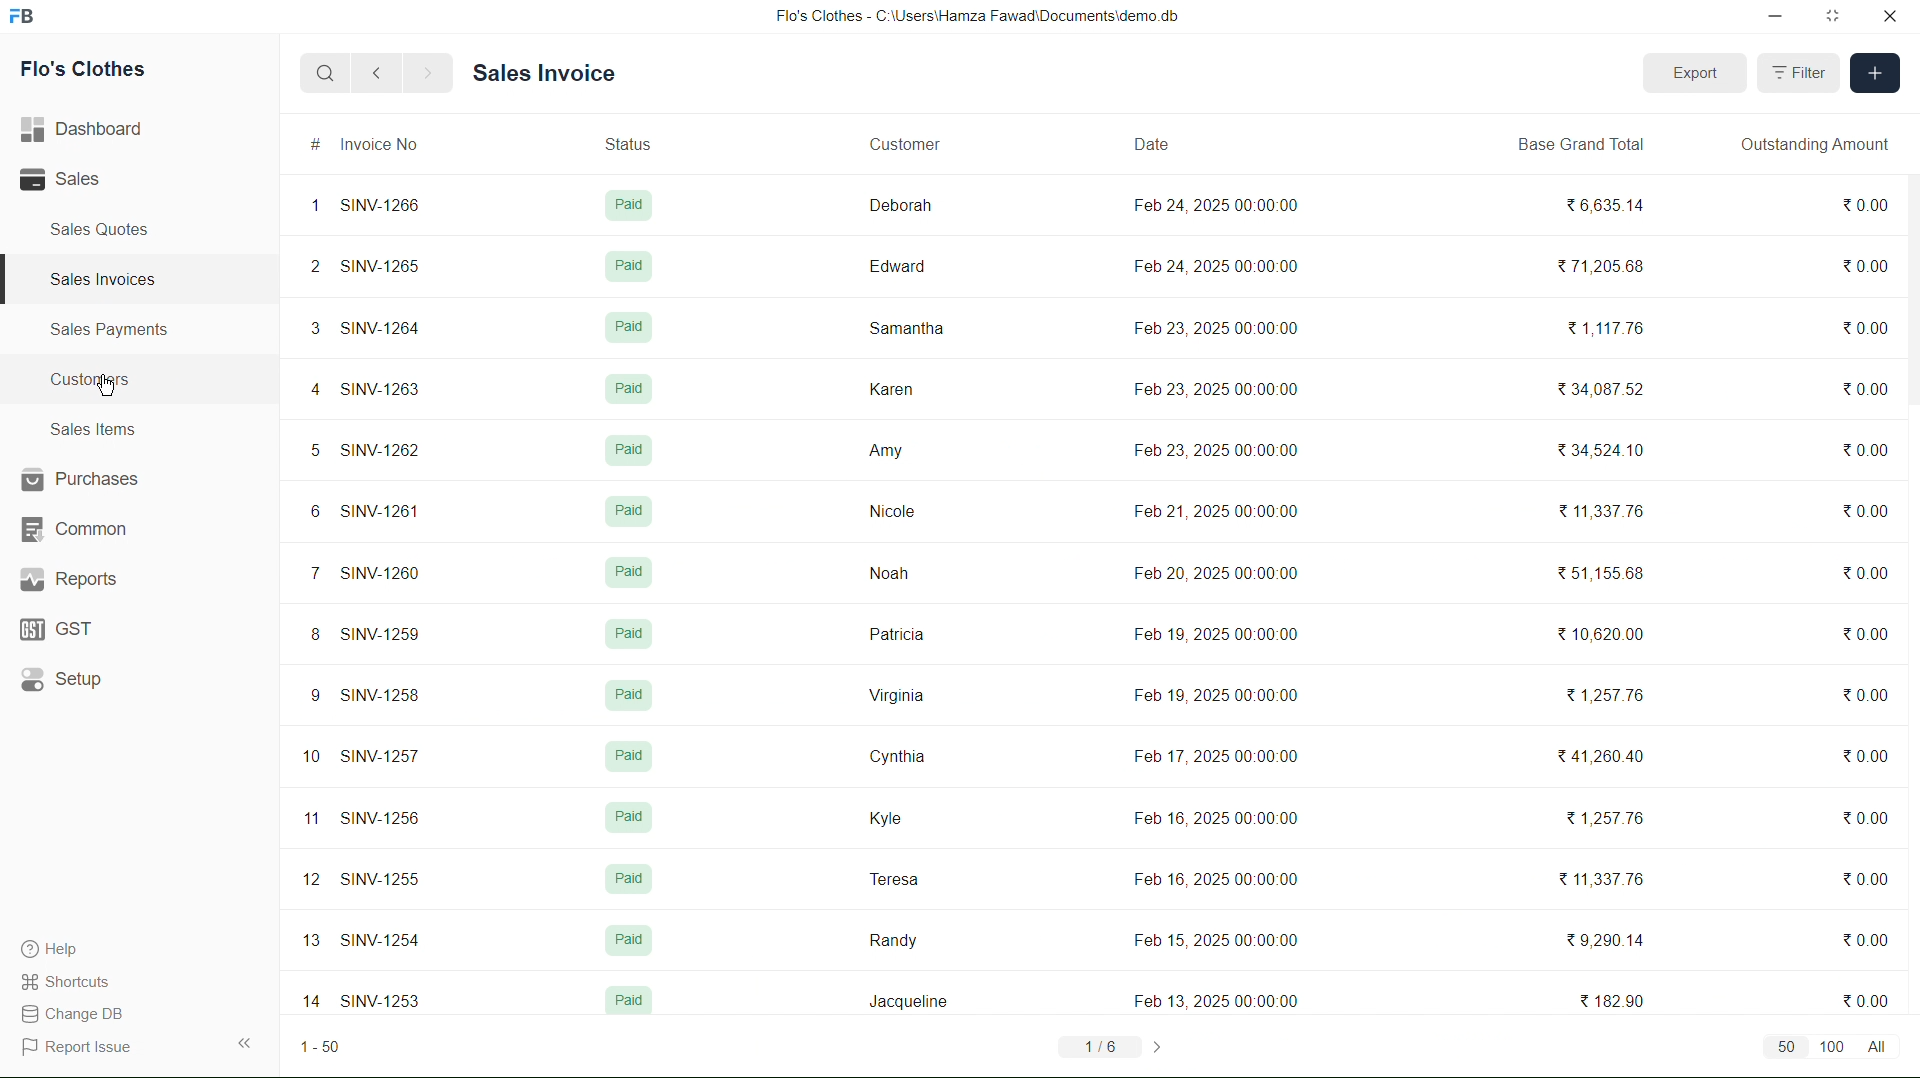 This screenshot has width=1920, height=1078. What do you see at coordinates (308, 326) in the screenshot?
I see `3` at bounding box center [308, 326].